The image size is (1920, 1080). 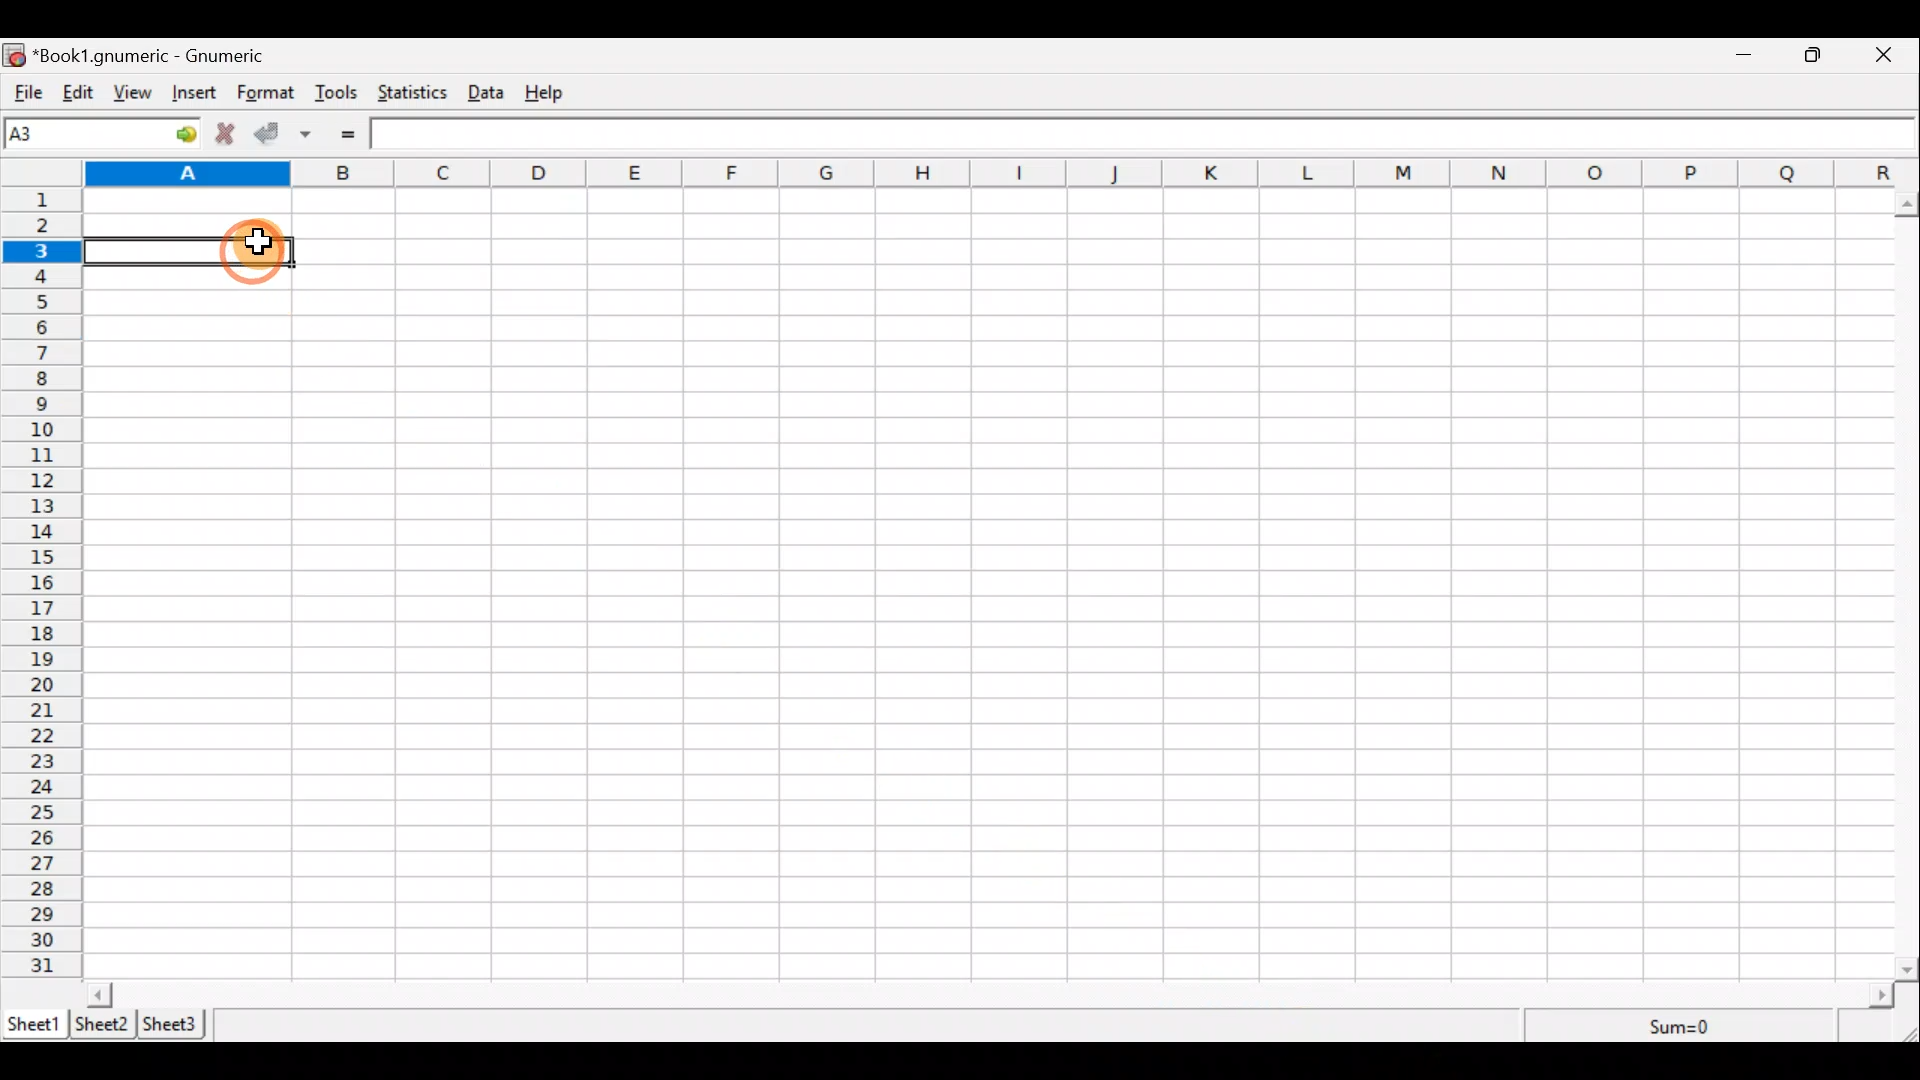 What do you see at coordinates (359, 134) in the screenshot?
I see `Enter formula` at bounding box center [359, 134].